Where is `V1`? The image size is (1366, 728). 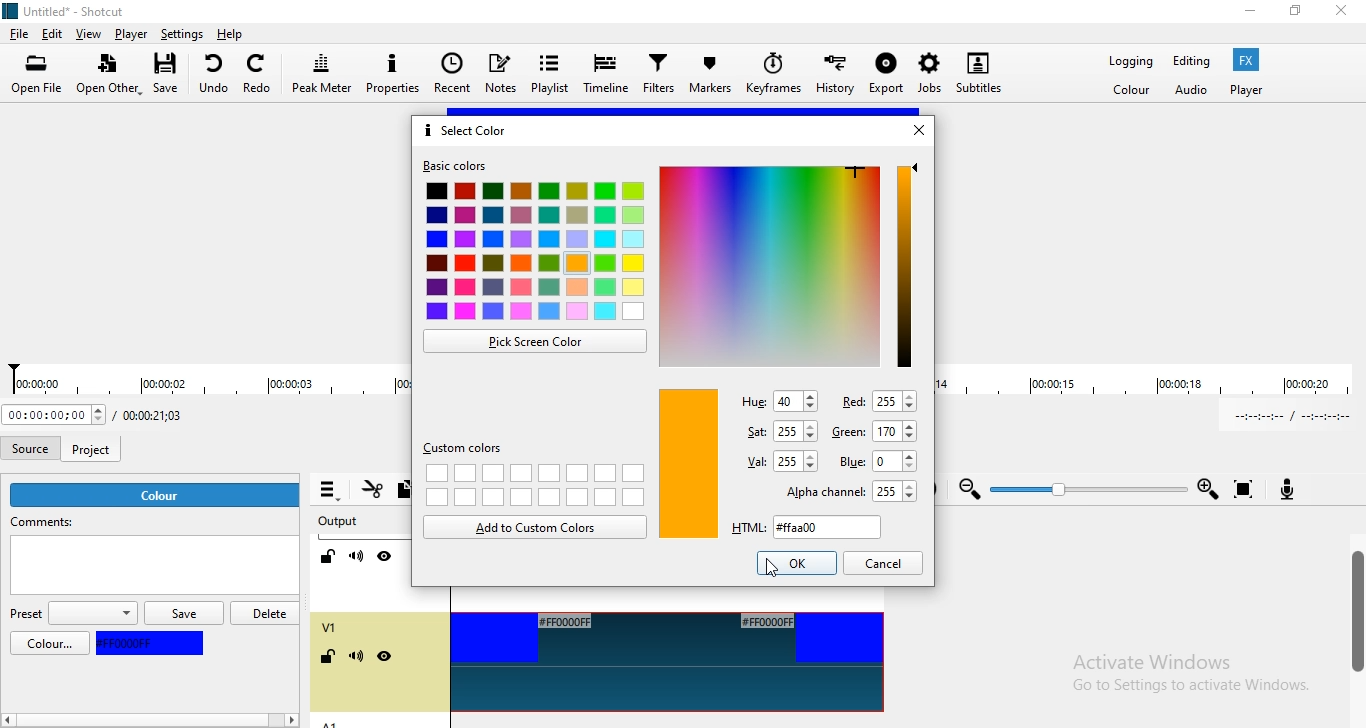 V1 is located at coordinates (329, 627).